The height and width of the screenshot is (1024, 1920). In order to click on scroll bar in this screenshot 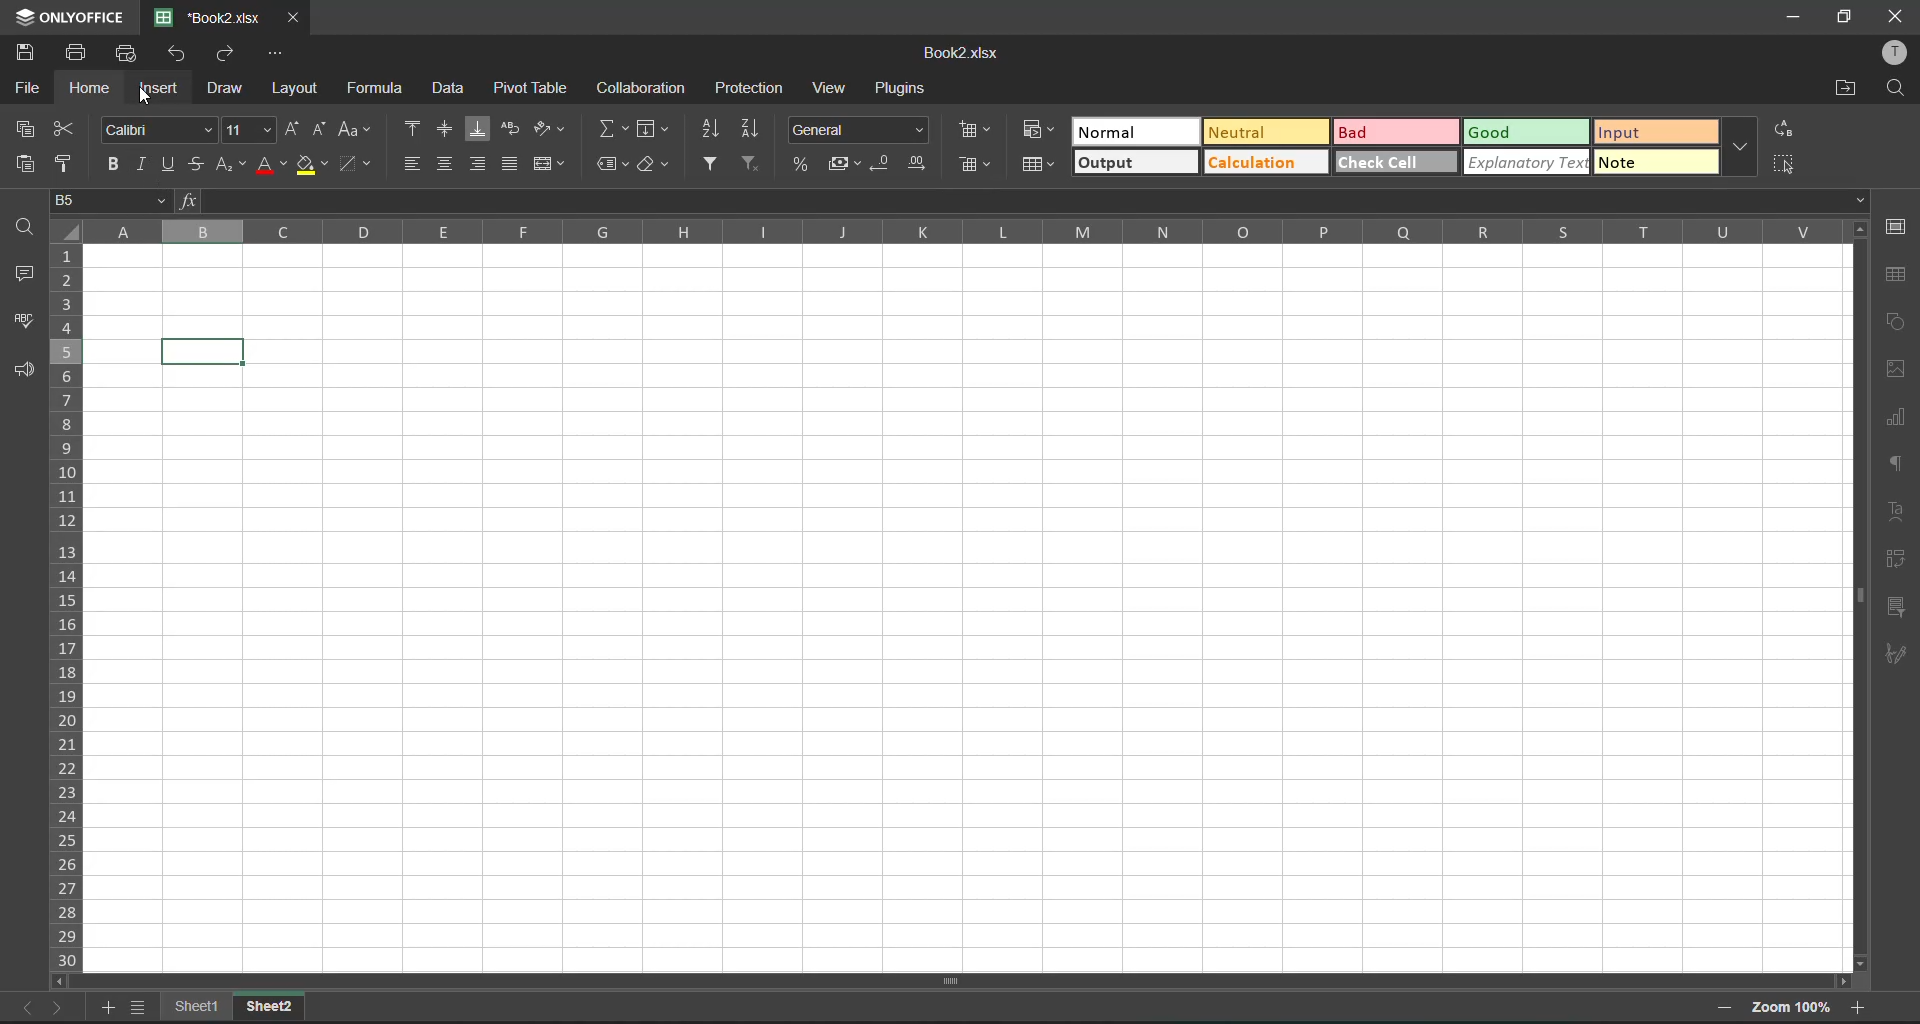, I will do `click(932, 983)`.